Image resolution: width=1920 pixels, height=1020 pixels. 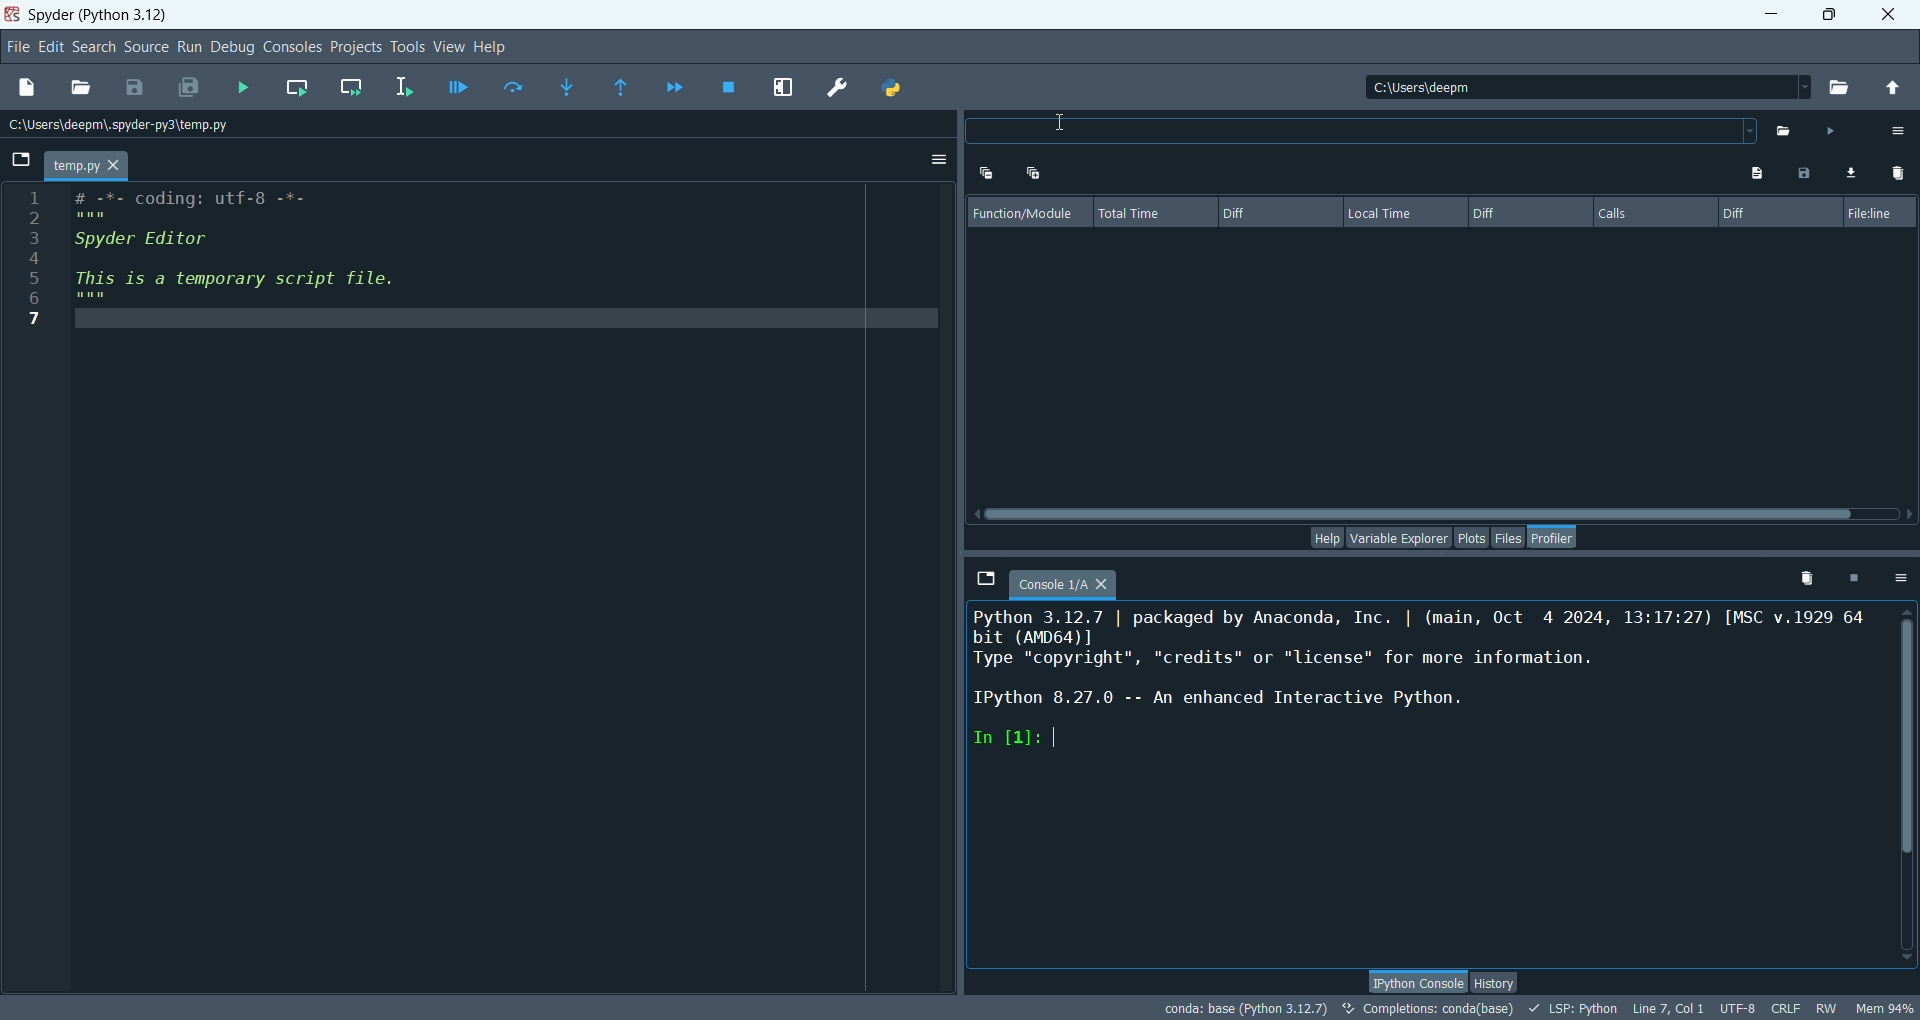 What do you see at coordinates (292, 47) in the screenshot?
I see `consoles` at bounding box center [292, 47].